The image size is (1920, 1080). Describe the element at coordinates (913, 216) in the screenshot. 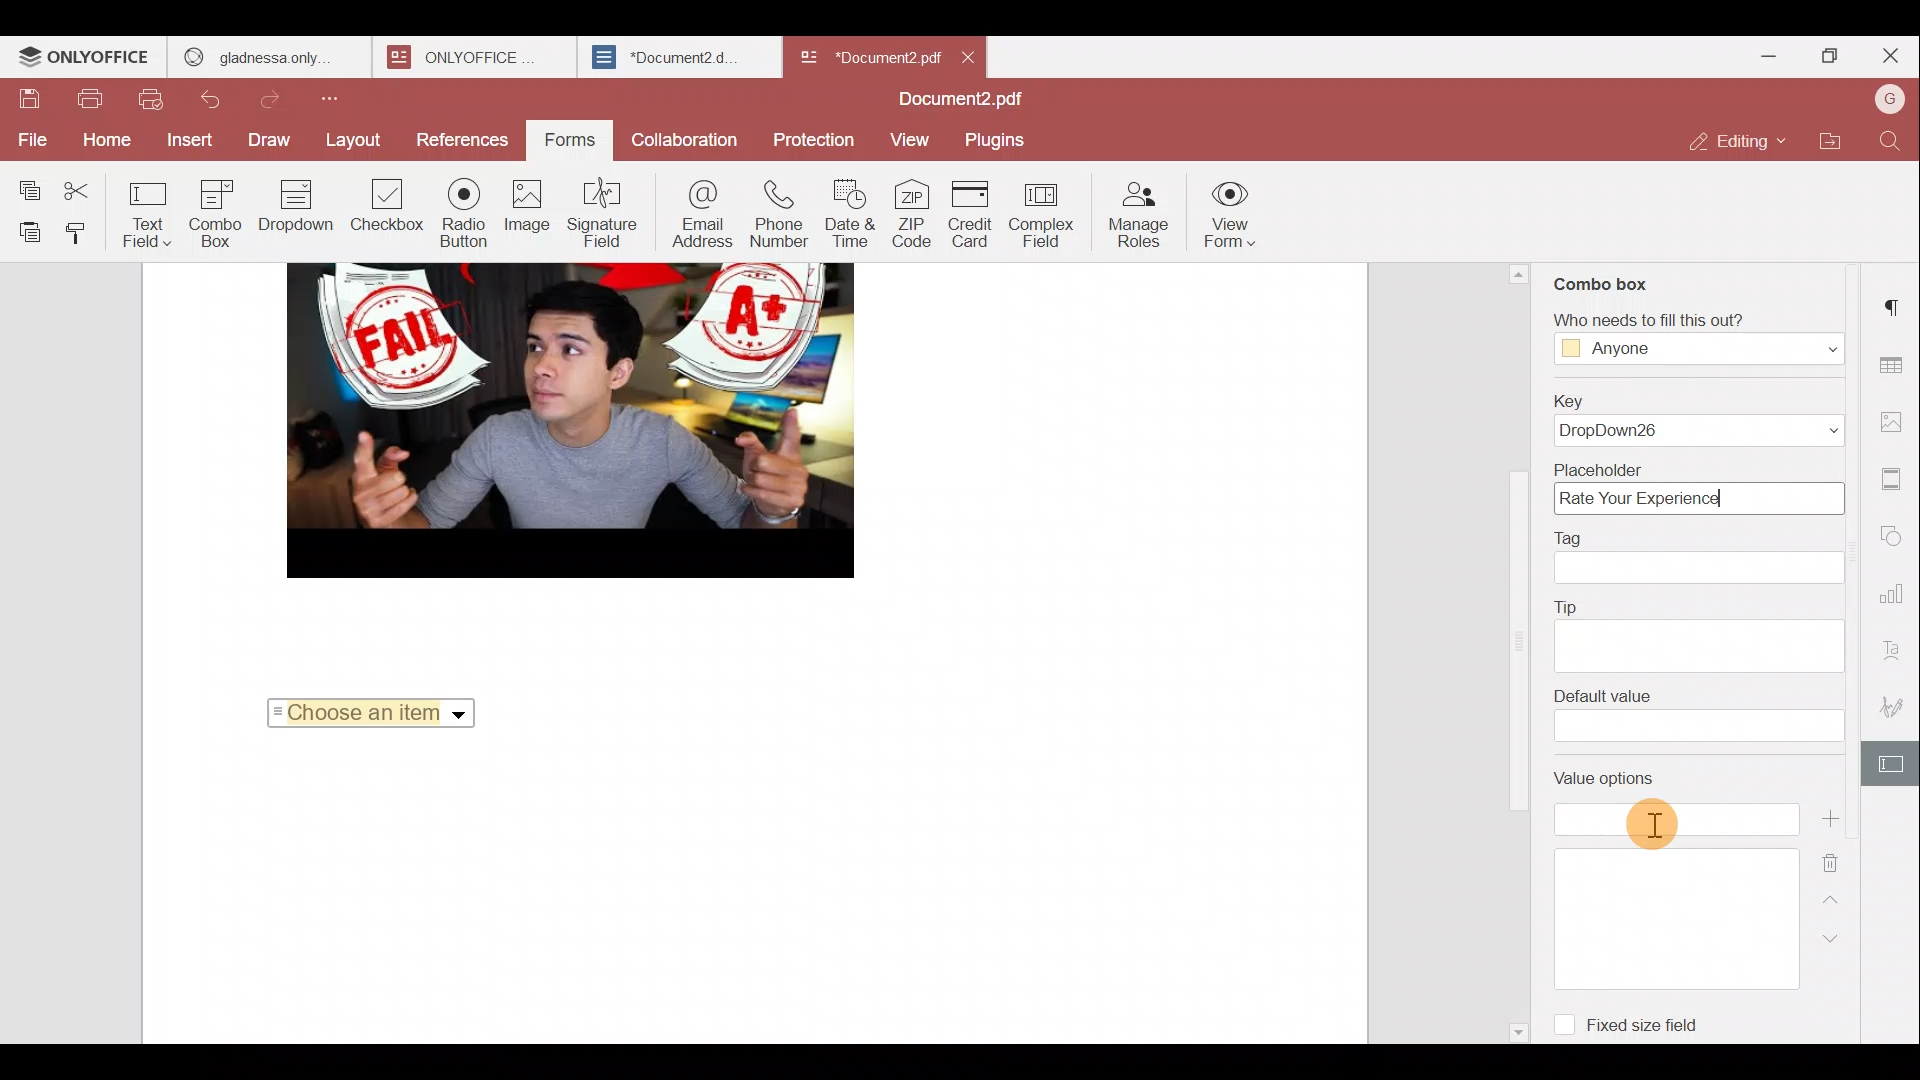

I see `ZIP code` at that location.